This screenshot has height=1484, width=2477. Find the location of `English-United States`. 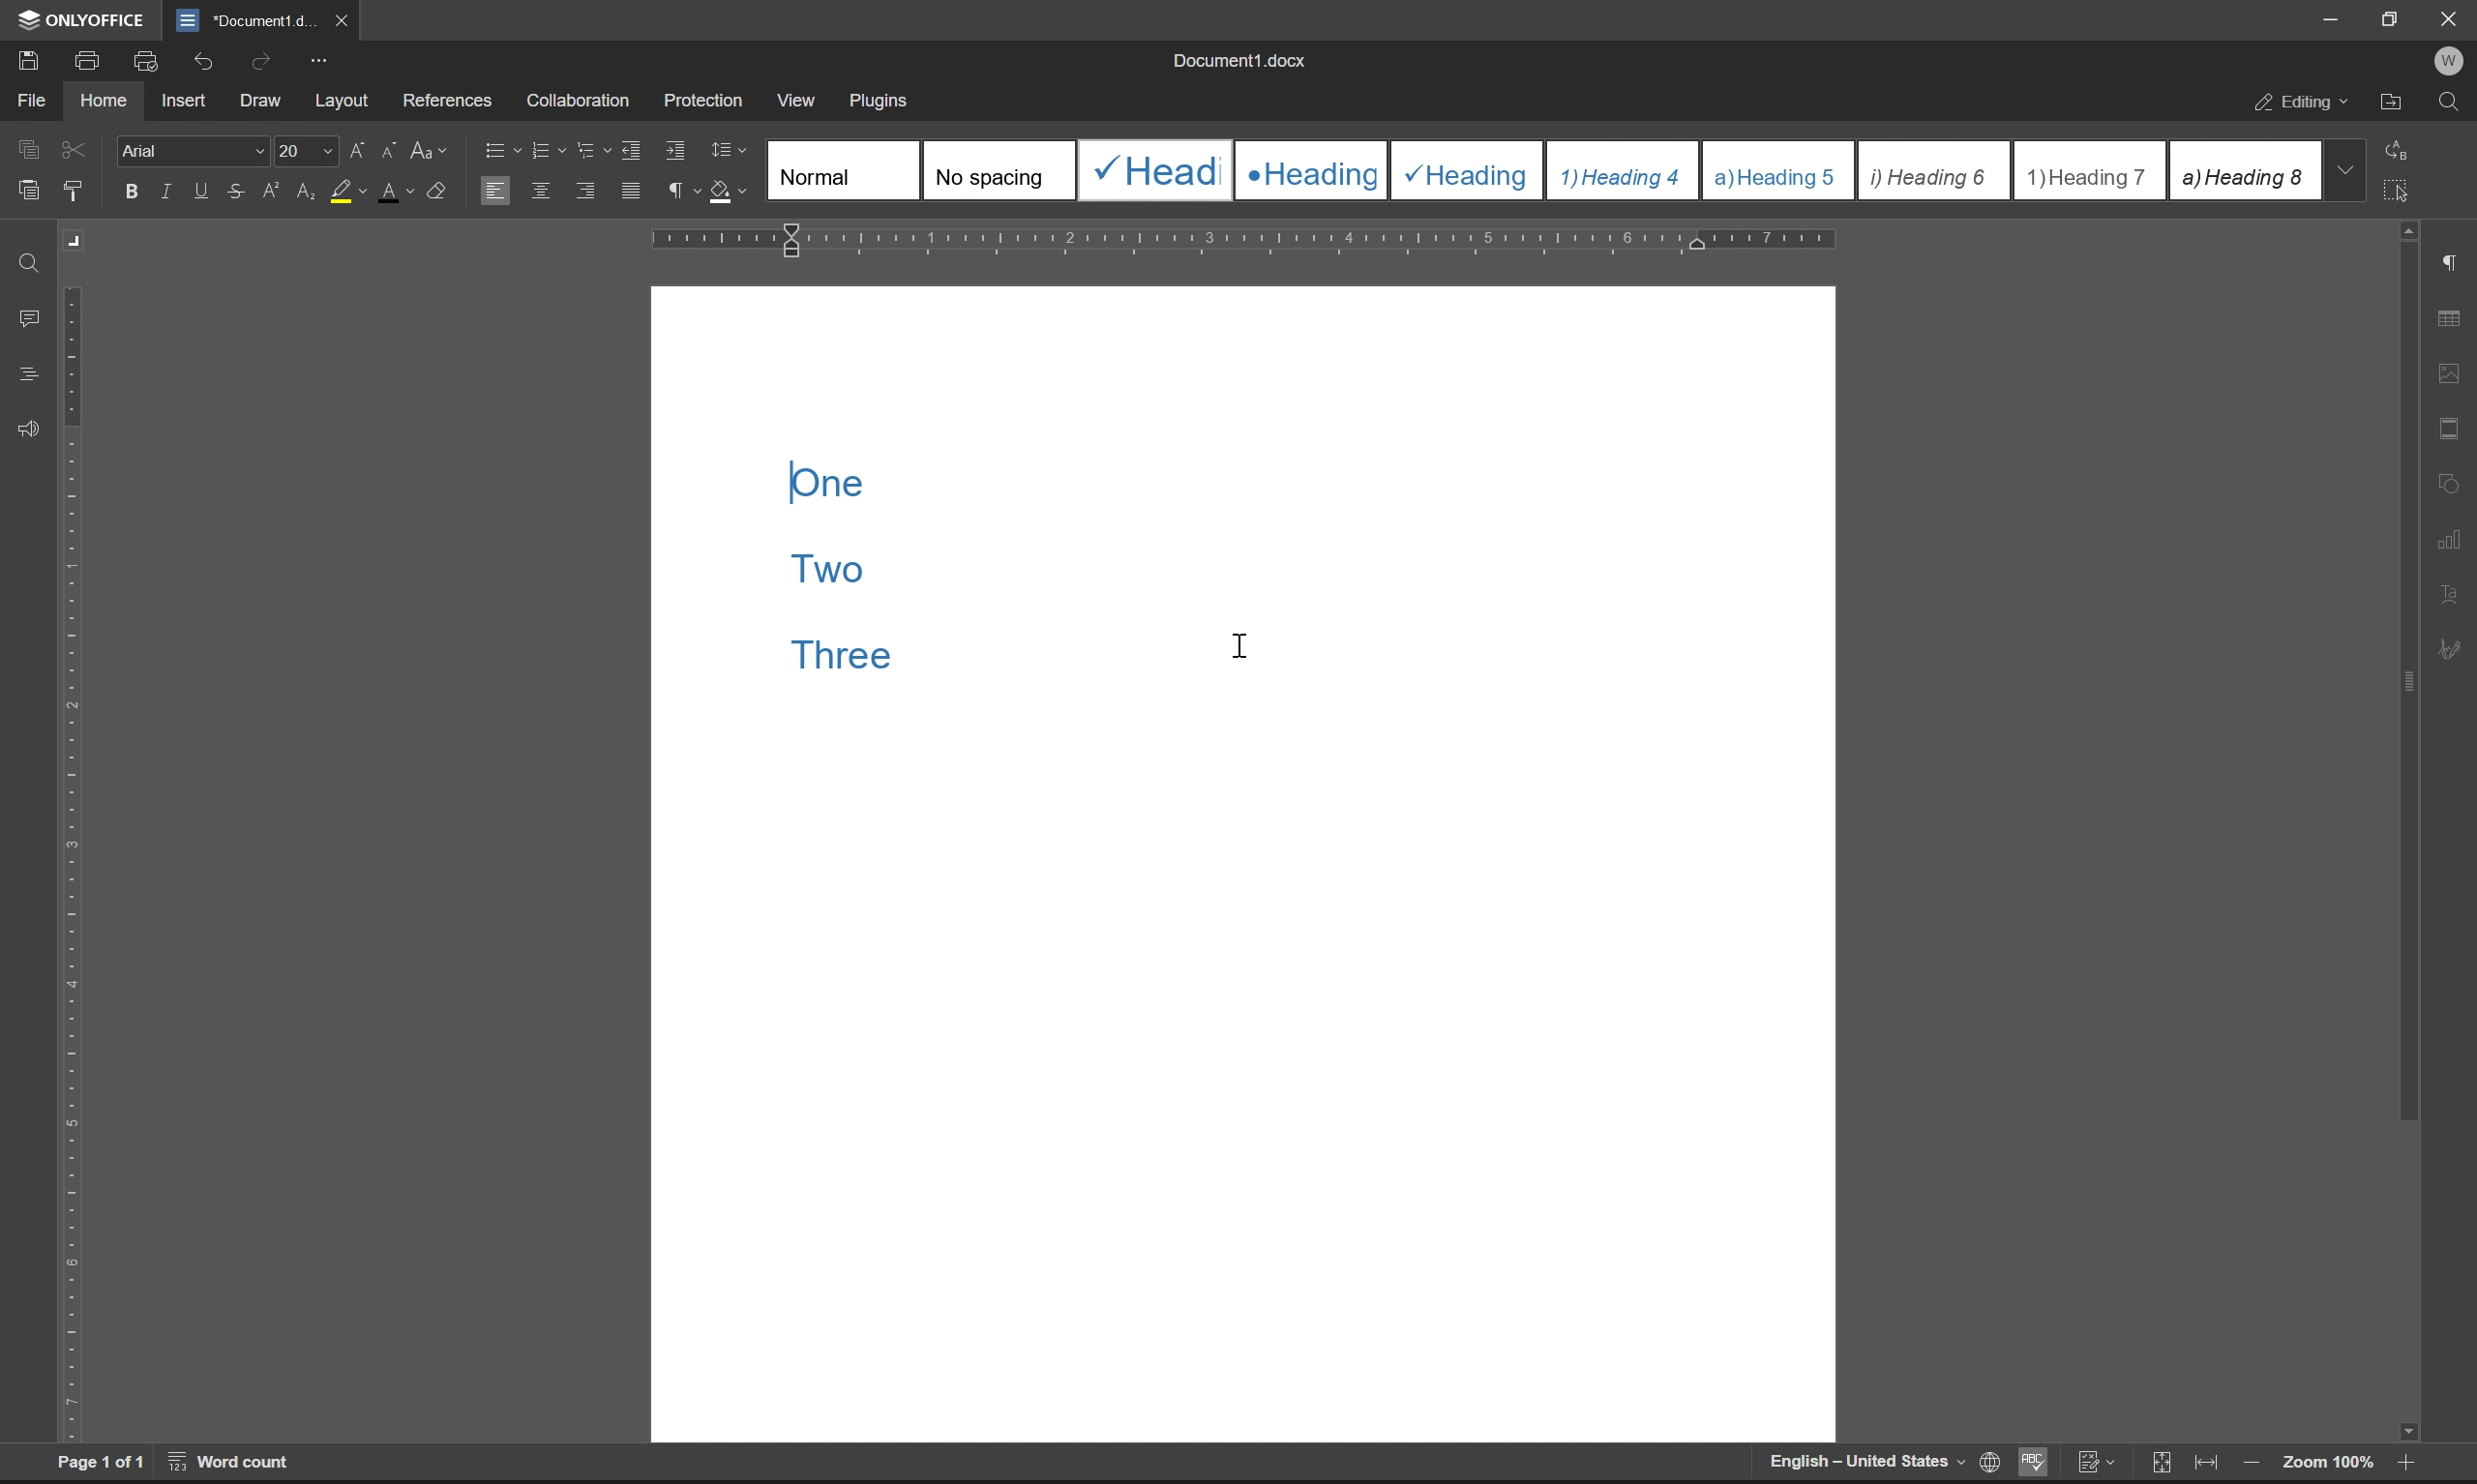

English-United States is located at coordinates (1864, 1463).